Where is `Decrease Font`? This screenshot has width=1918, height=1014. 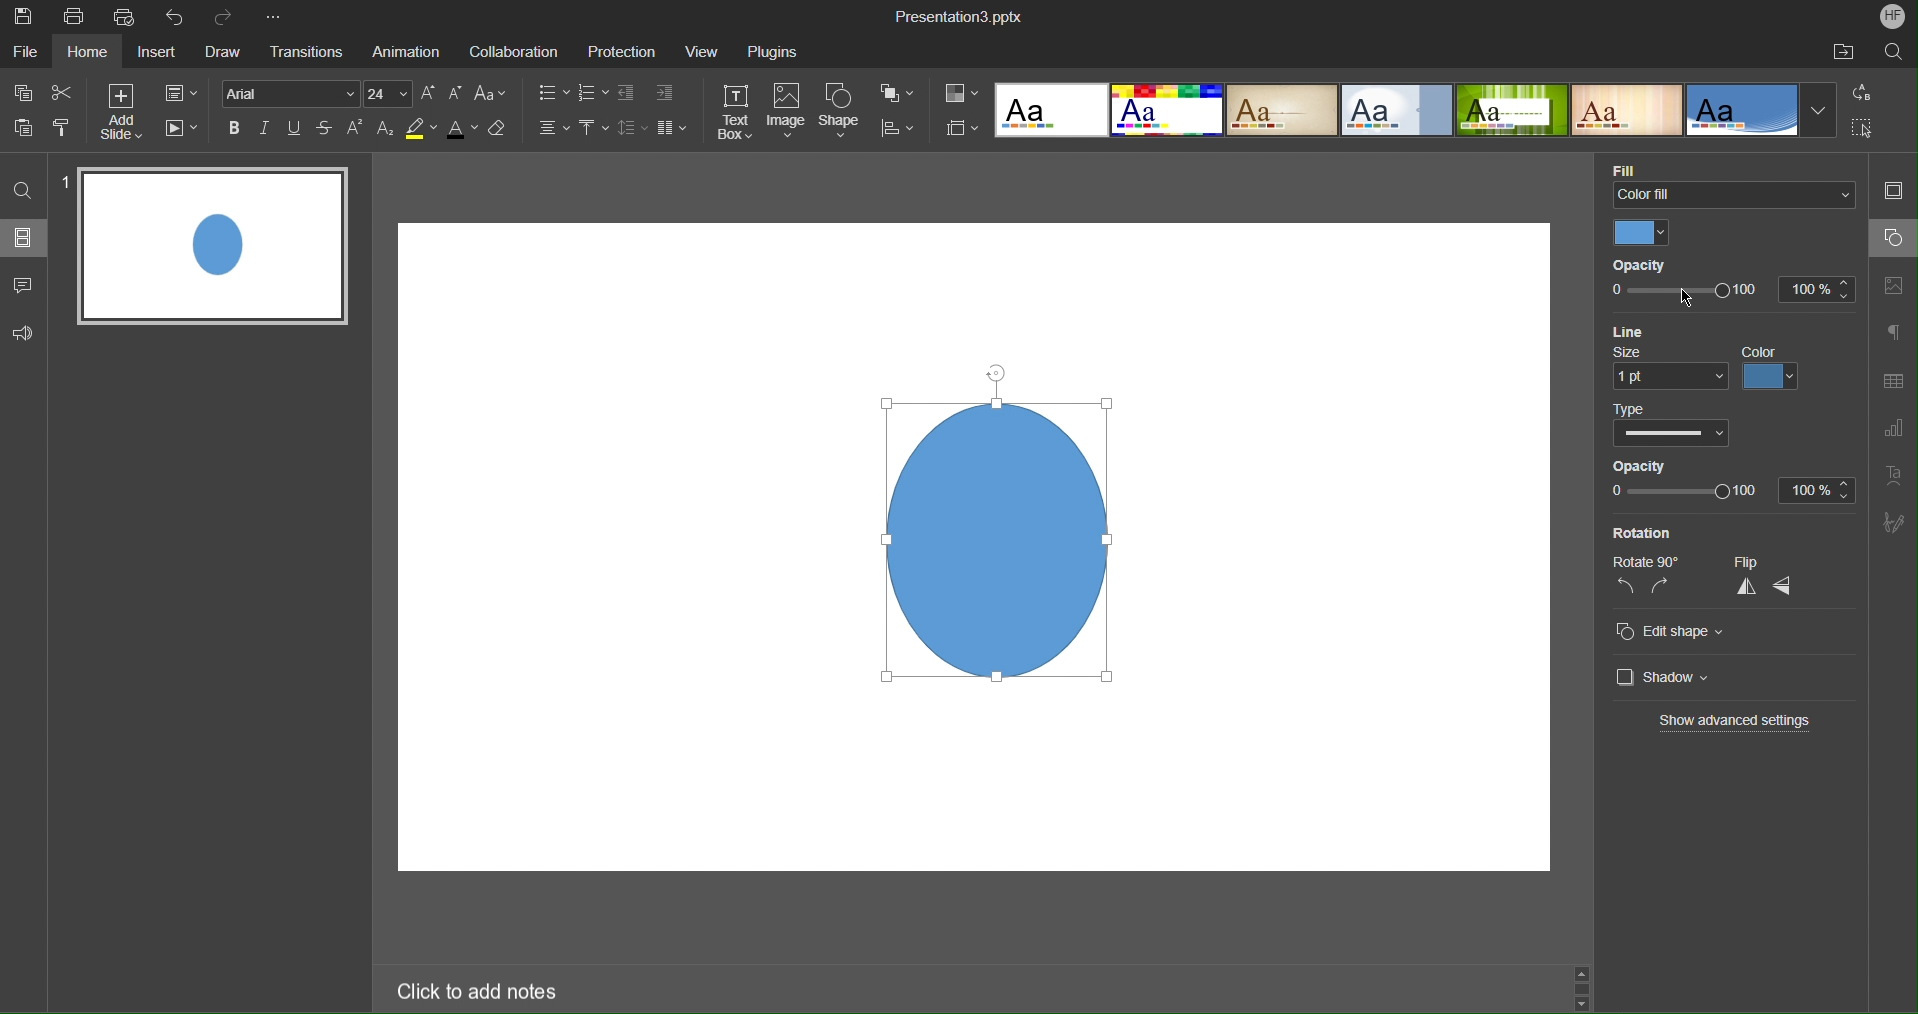
Decrease Font is located at coordinates (457, 94).